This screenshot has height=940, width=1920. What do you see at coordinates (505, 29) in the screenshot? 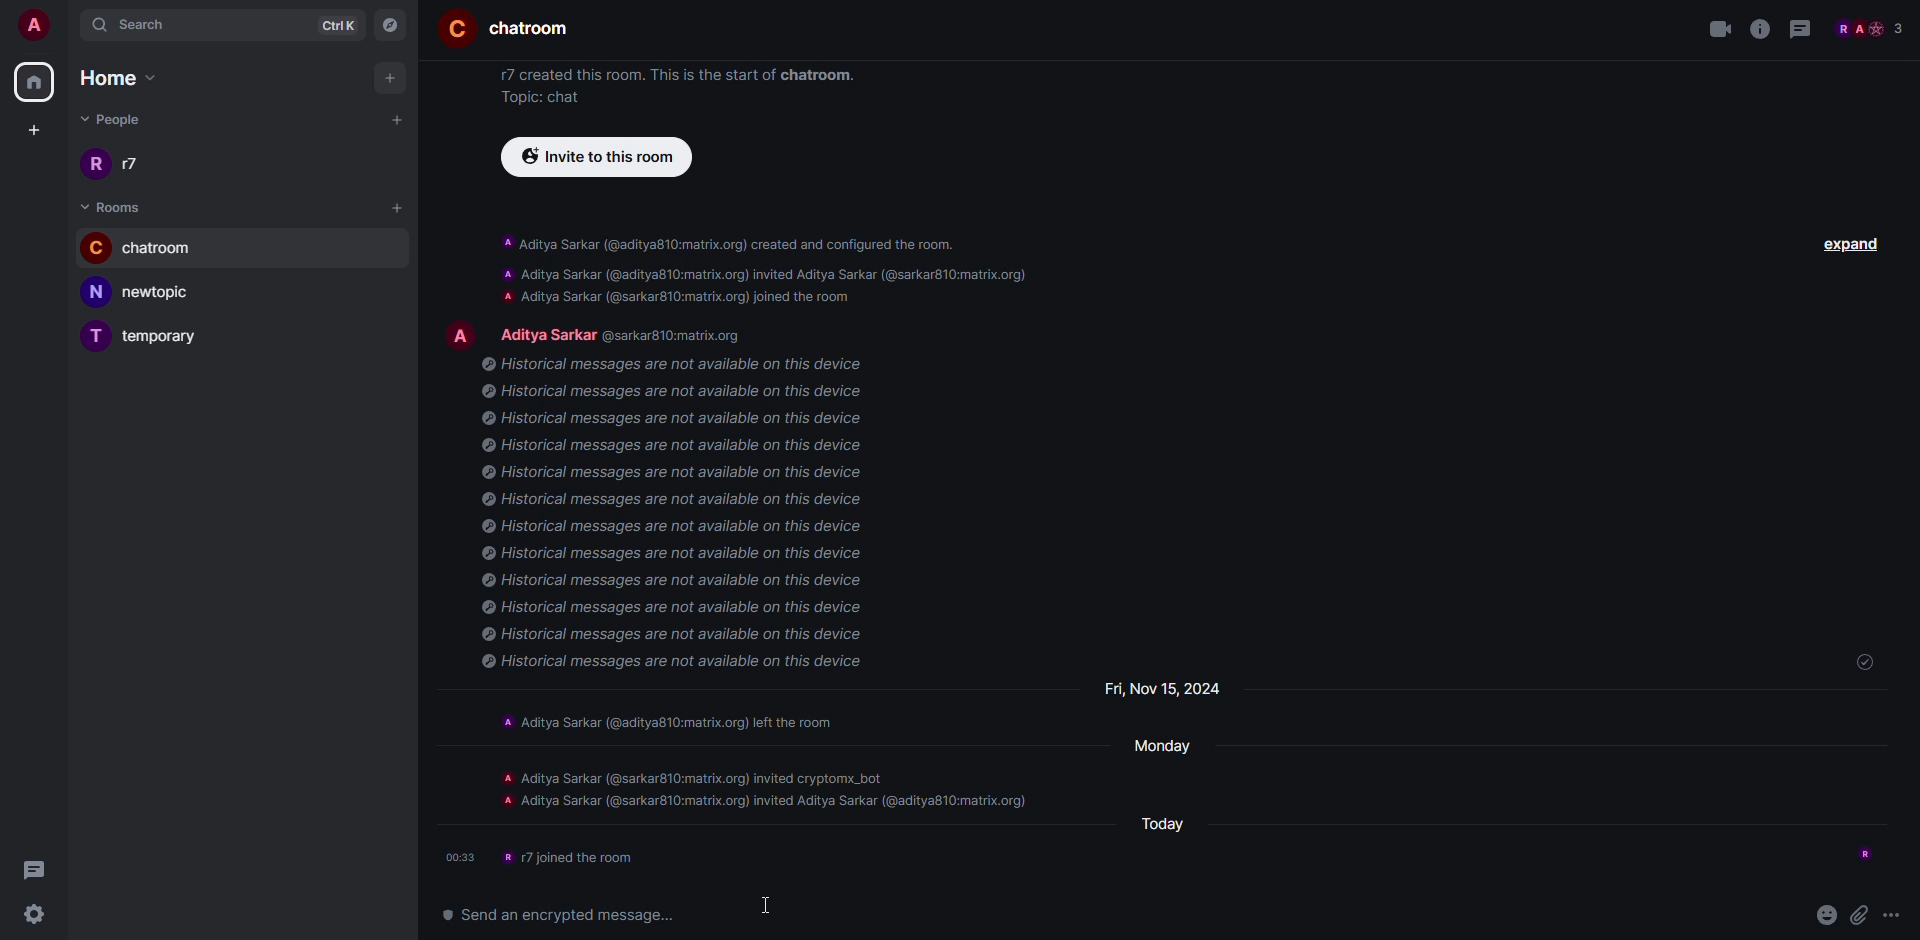
I see `room` at bounding box center [505, 29].